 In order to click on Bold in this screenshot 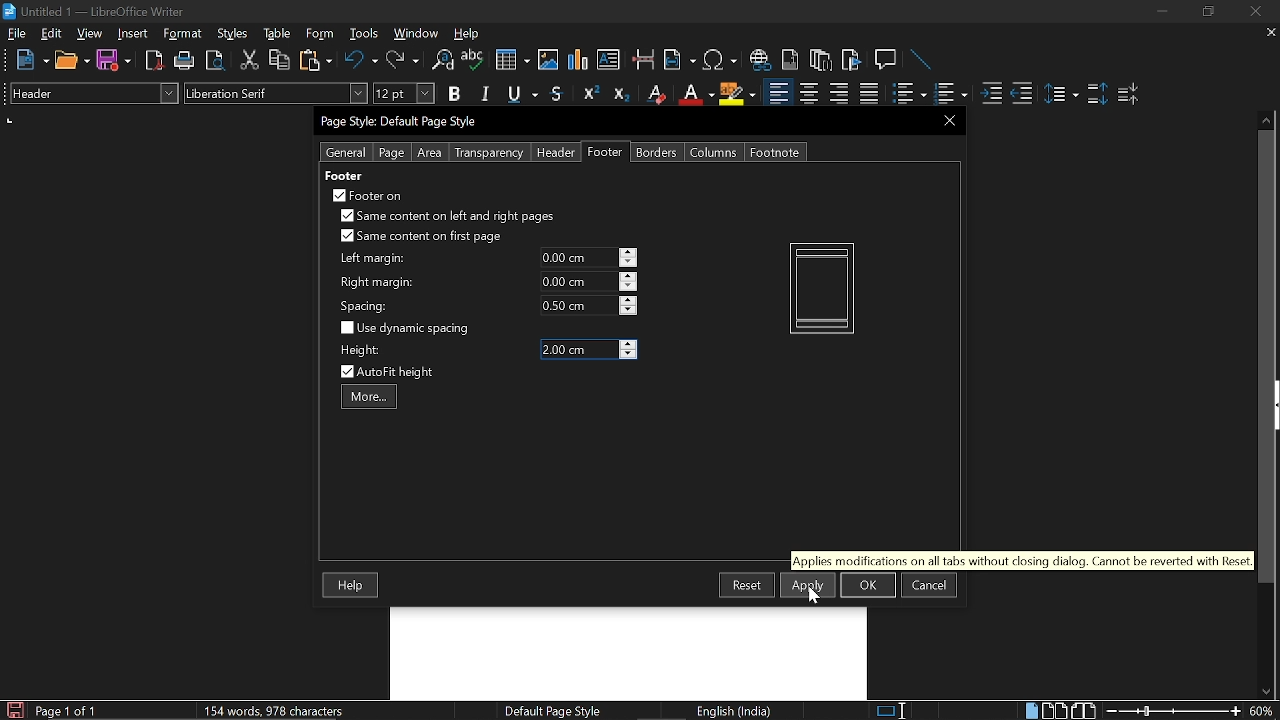, I will do `click(454, 96)`.